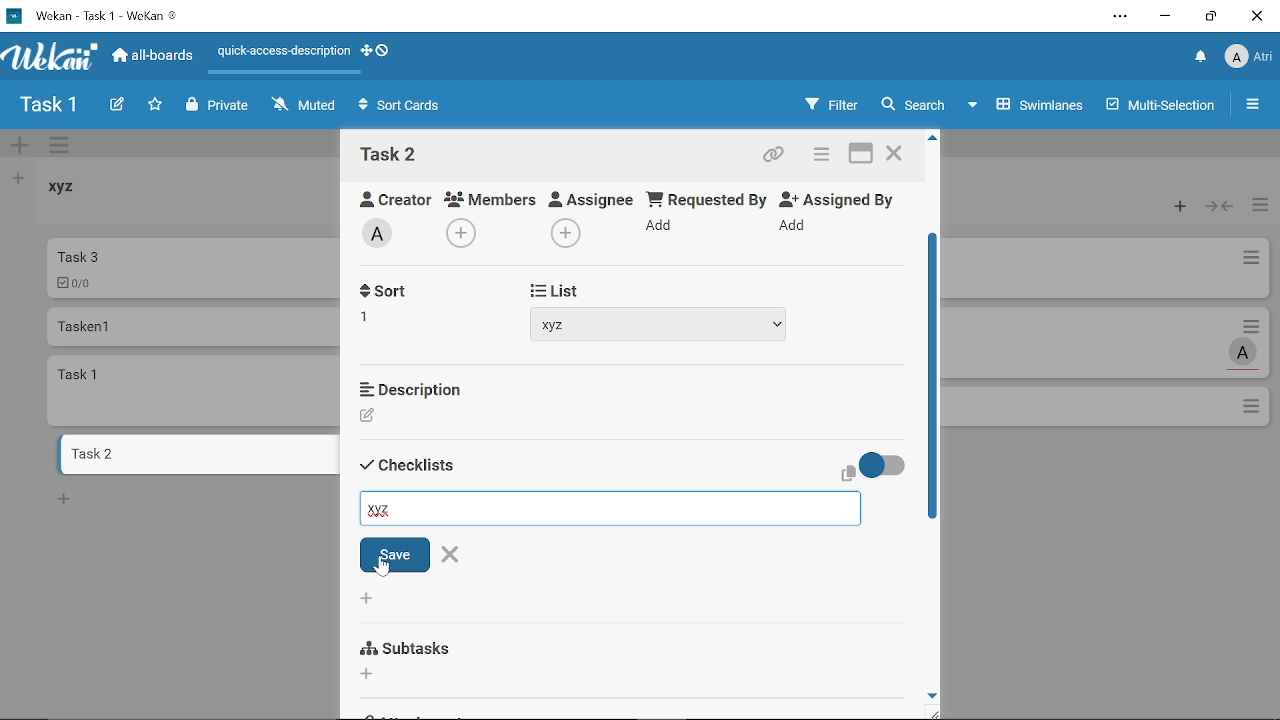  Describe the element at coordinates (368, 416) in the screenshot. I see `Creator` at that location.